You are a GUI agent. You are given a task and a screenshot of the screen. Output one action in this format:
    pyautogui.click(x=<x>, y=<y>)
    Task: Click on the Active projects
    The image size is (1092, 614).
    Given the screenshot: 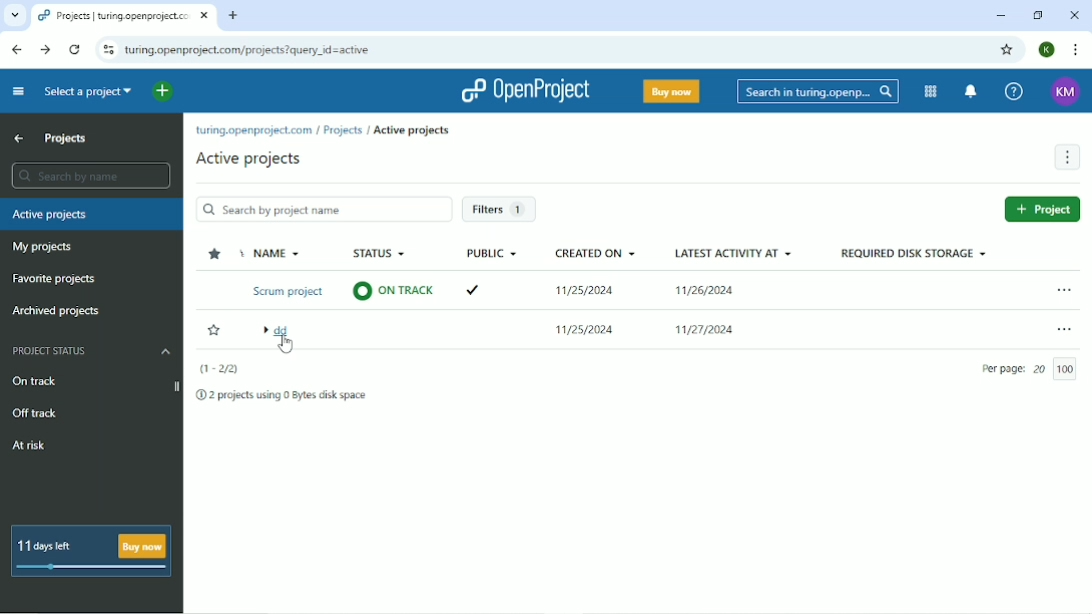 What is the action you would take?
    pyautogui.click(x=251, y=160)
    